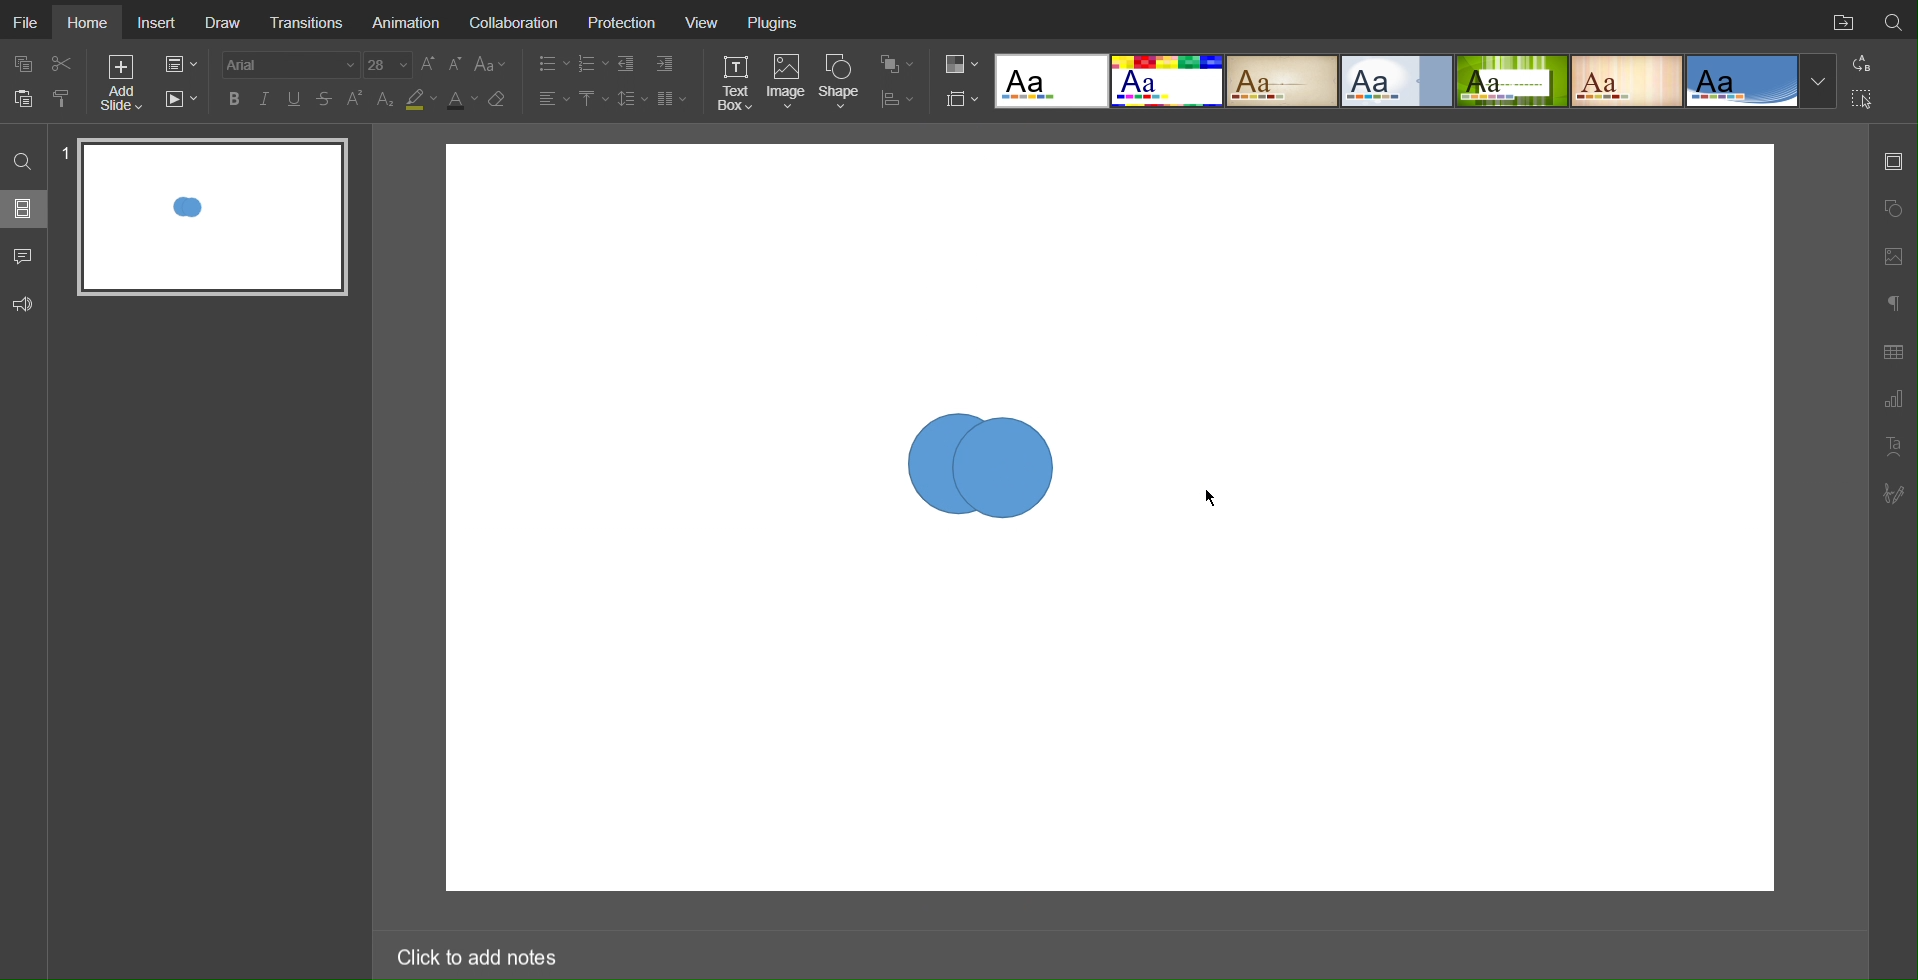 The height and width of the screenshot is (980, 1918). I want to click on Font Settings, so click(314, 64).